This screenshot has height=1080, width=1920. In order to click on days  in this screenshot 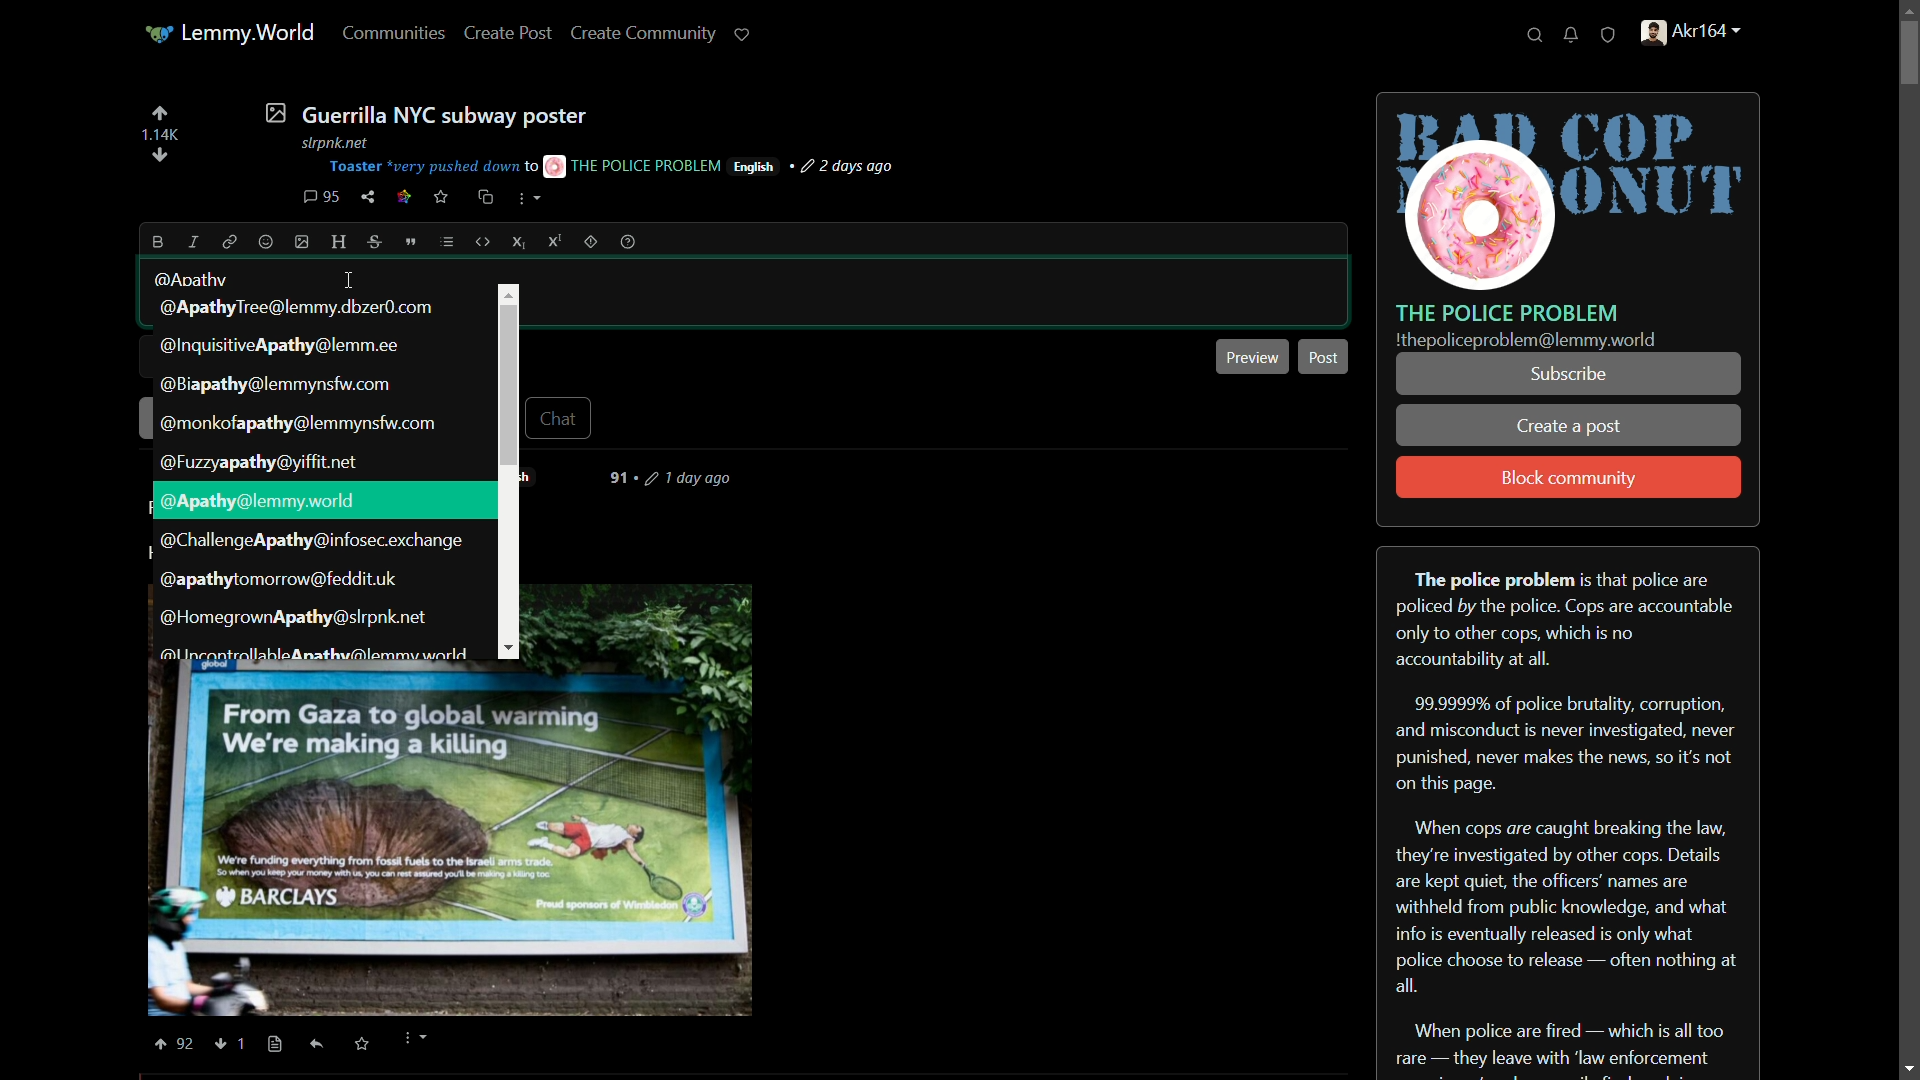, I will do `click(680, 478)`.